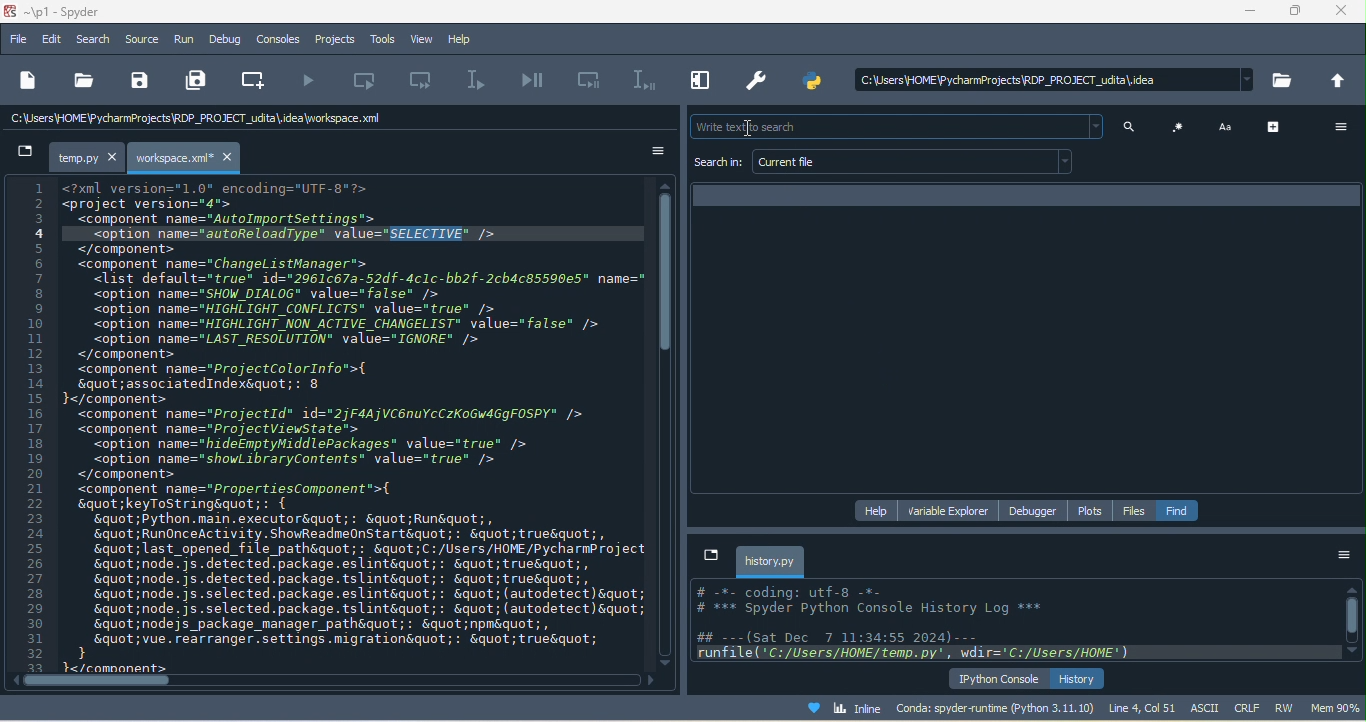 This screenshot has width=1366, height=722. What do you see at coordinates (1337, 127) in the screenshot?
I see `option` at bounding box center [1337, 127].